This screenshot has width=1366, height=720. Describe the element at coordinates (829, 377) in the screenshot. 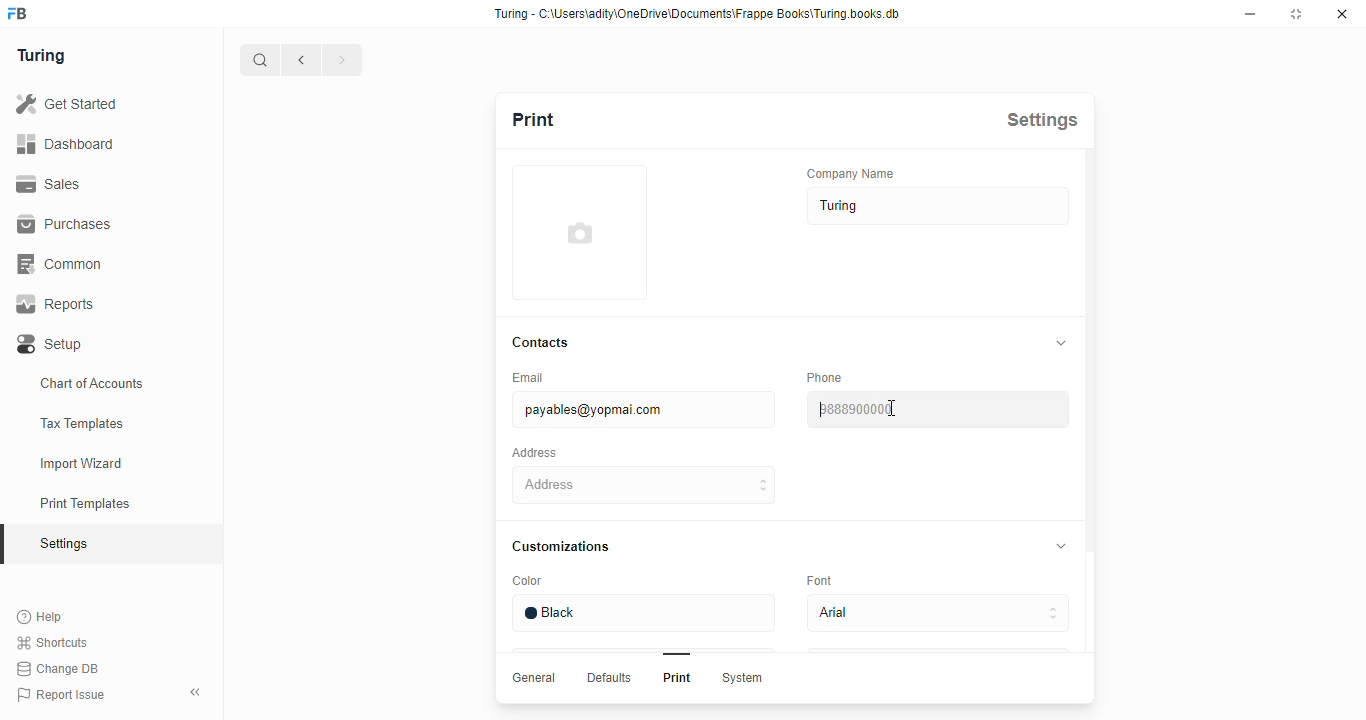

I see `Phone` at that location.